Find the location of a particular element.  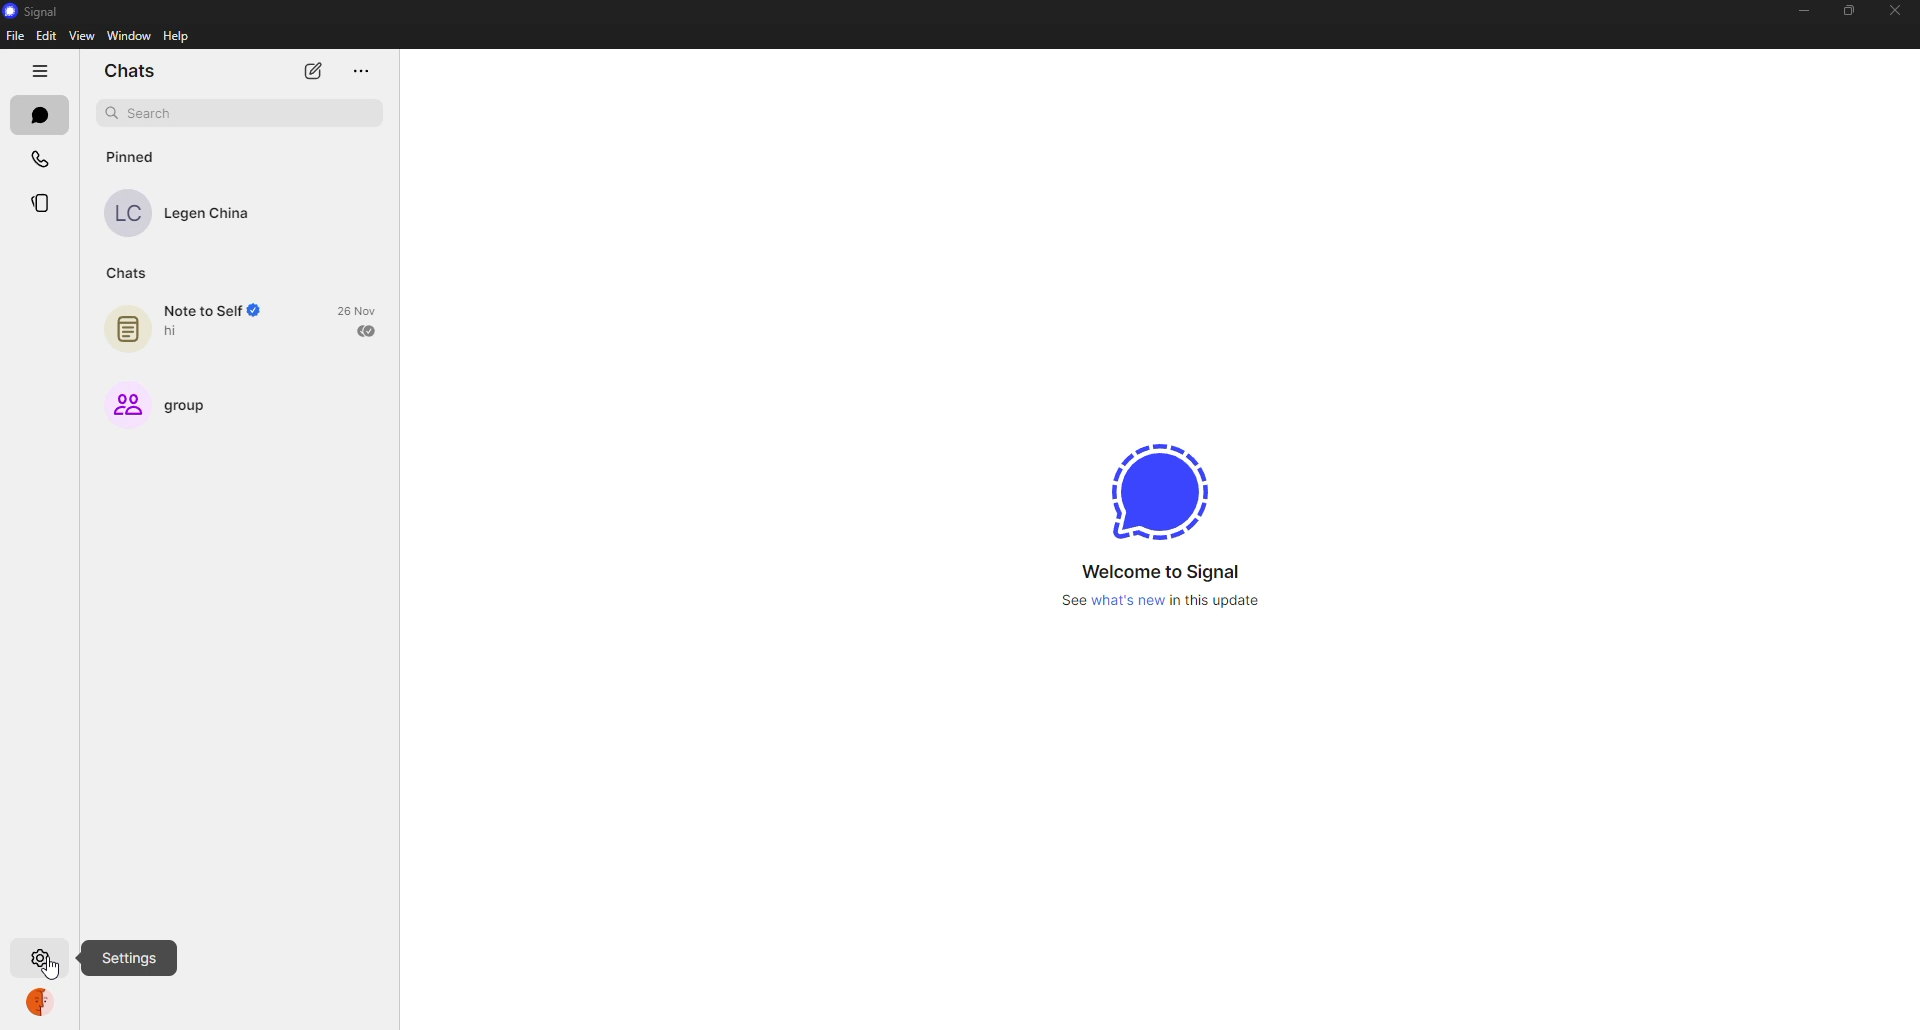

settings is located at coordinates (43, 960).